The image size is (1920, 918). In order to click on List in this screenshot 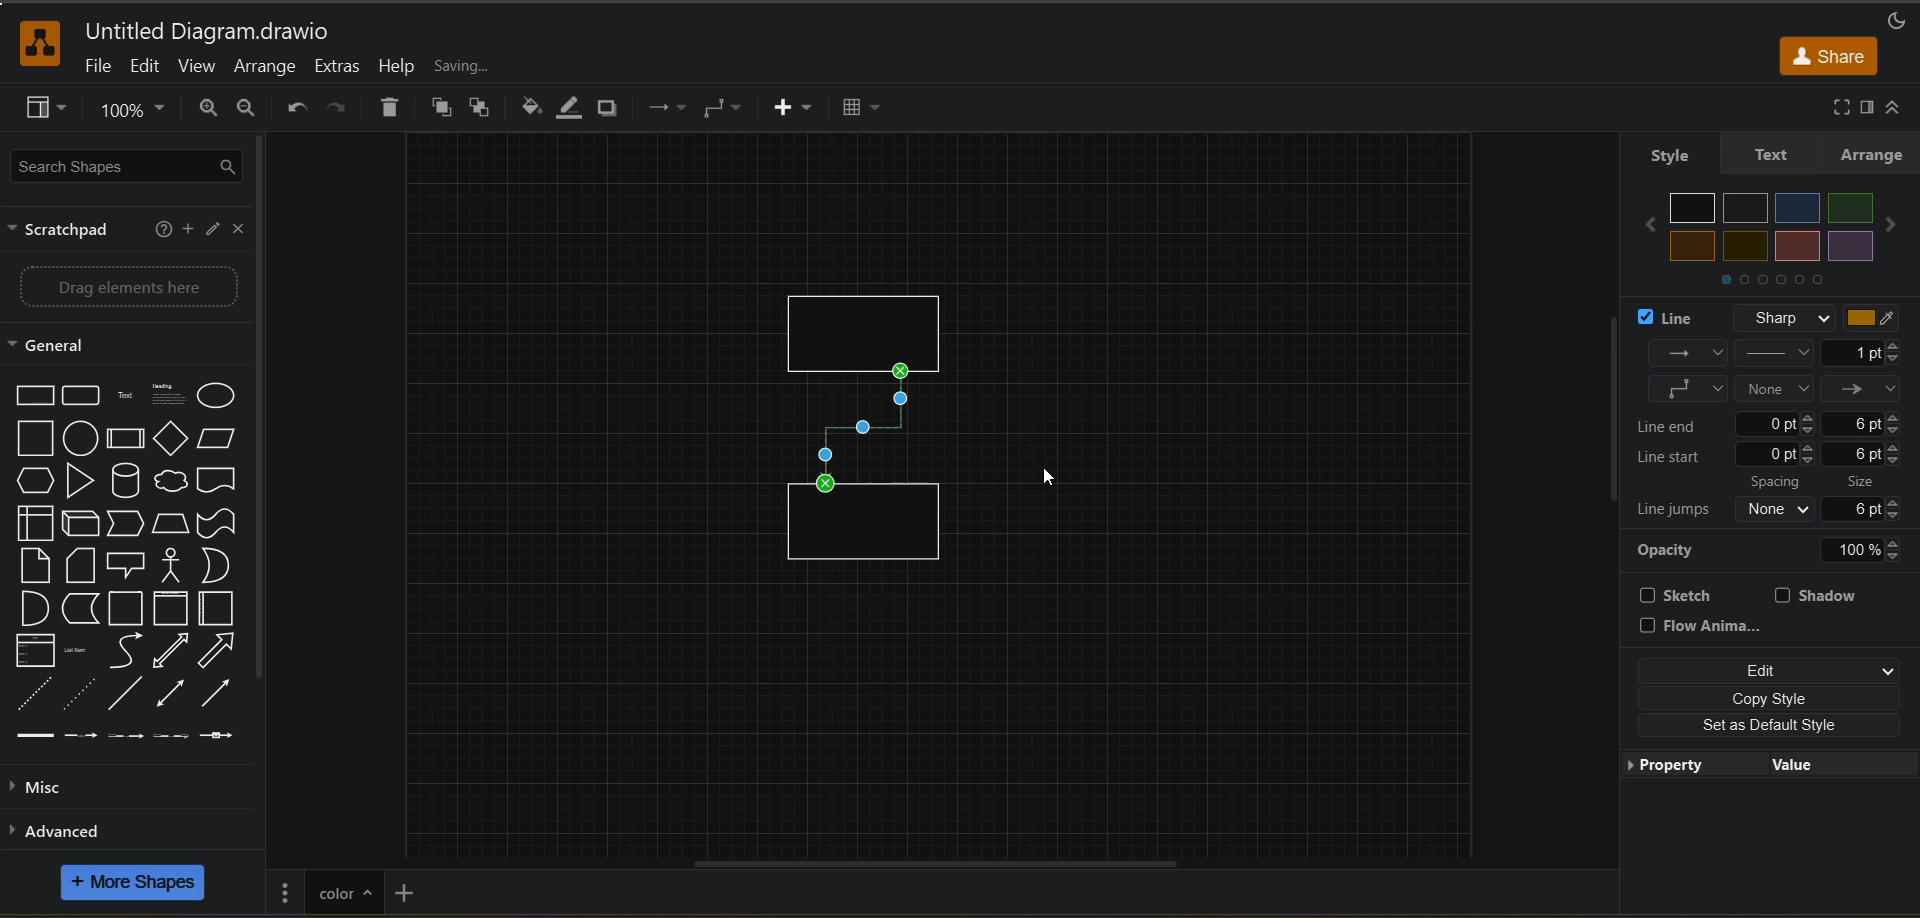, I will do `click(34, 651)`.